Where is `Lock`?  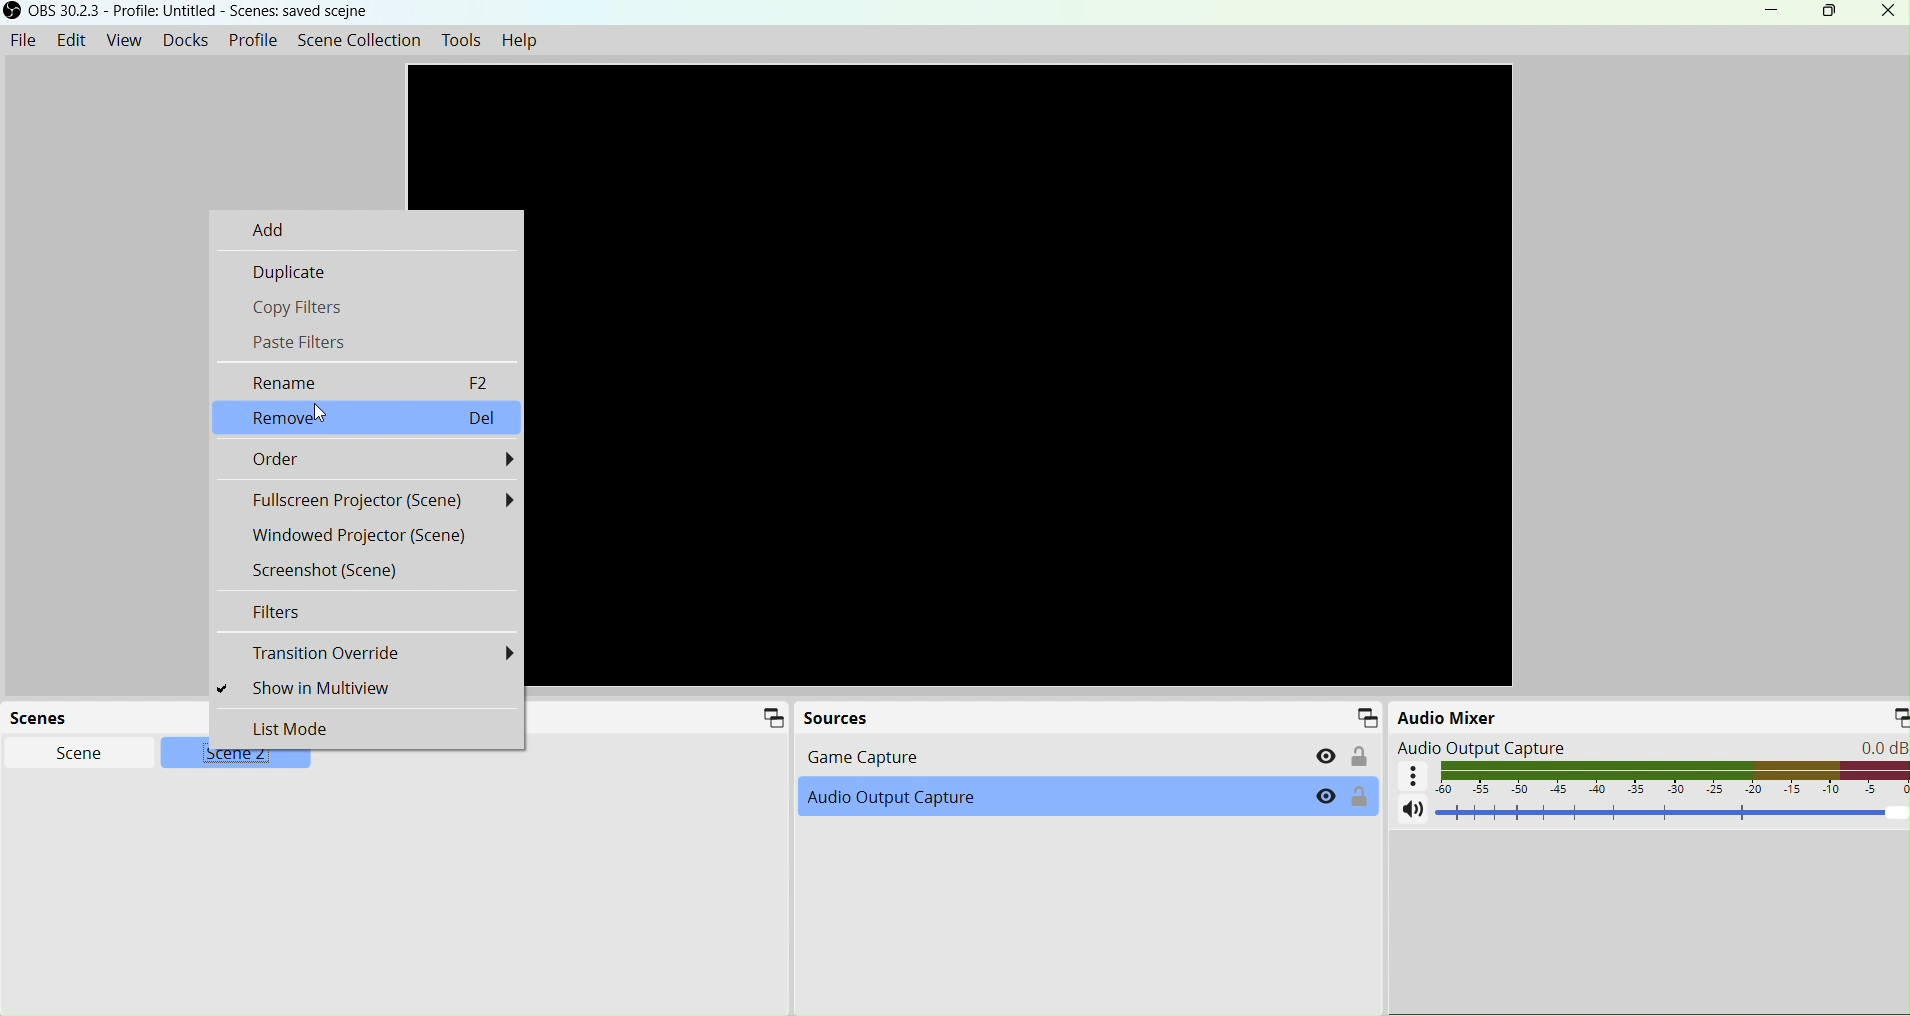 Lock is located at coordinates (1360, 800).